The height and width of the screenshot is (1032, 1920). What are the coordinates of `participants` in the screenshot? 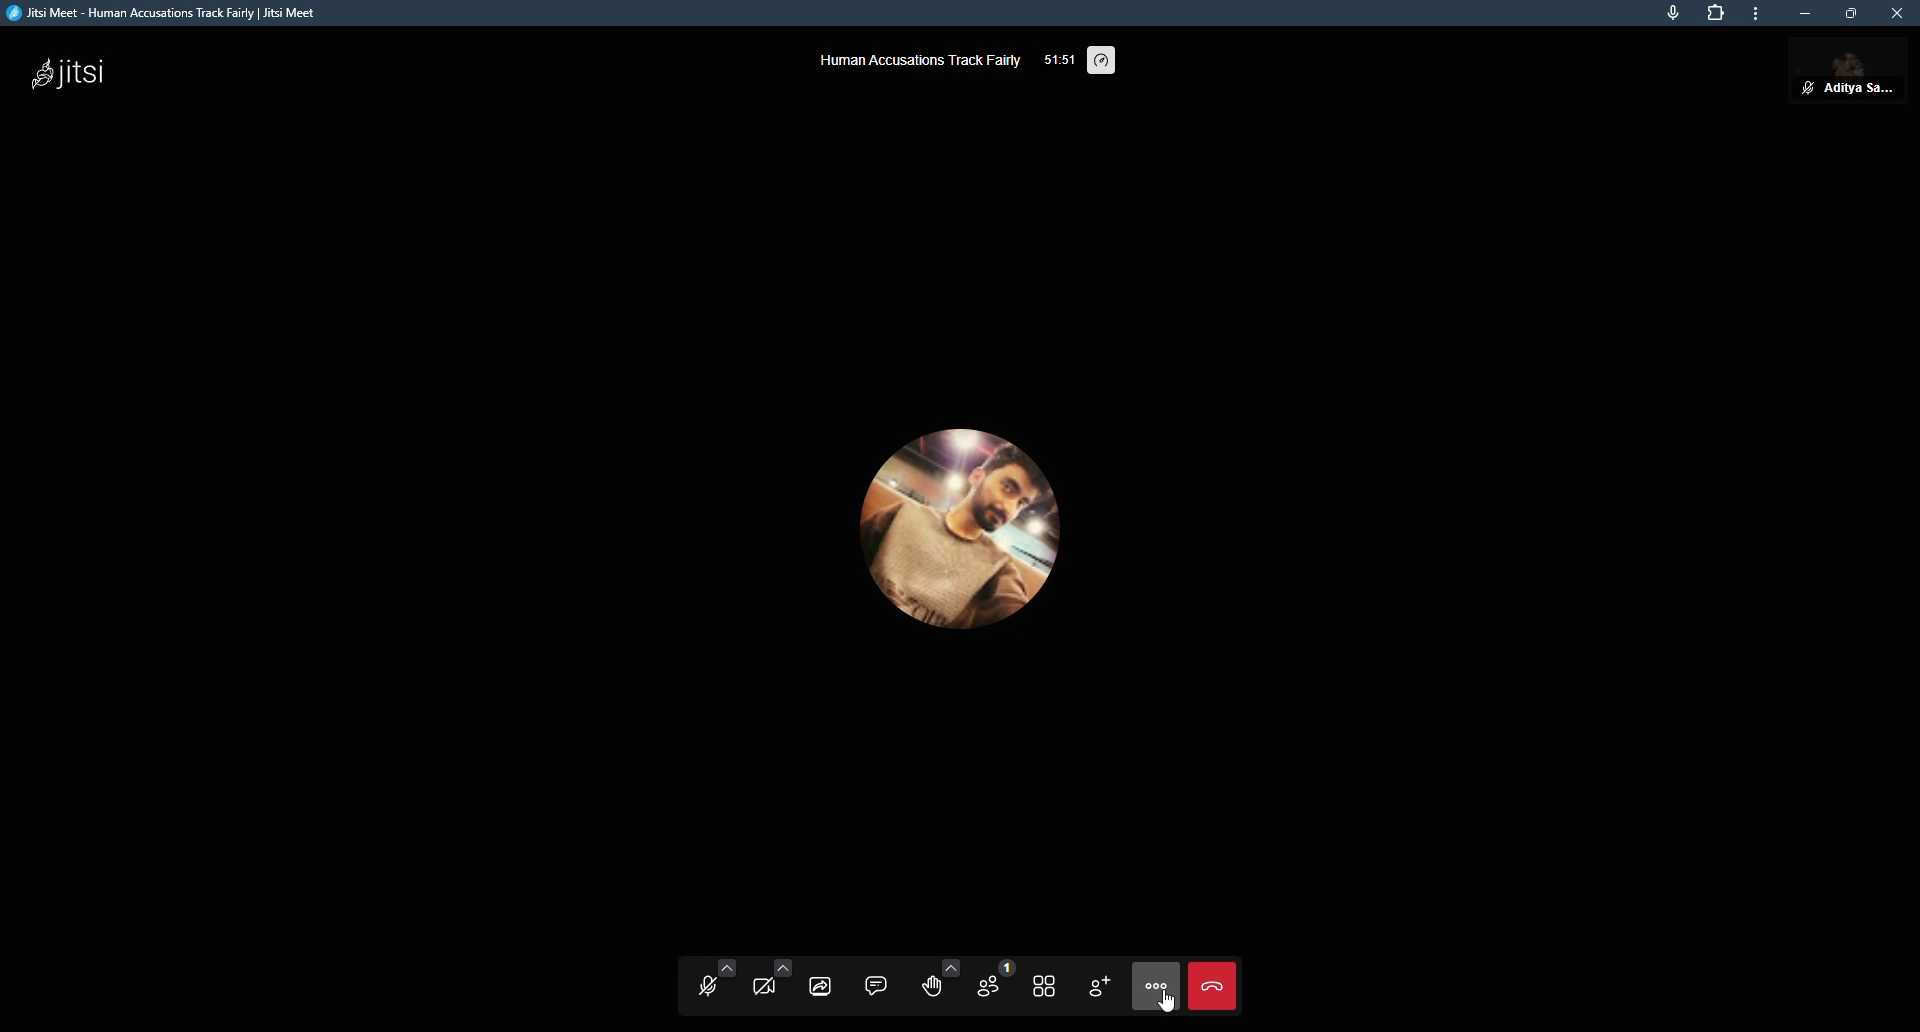 It's located at (991, 984).